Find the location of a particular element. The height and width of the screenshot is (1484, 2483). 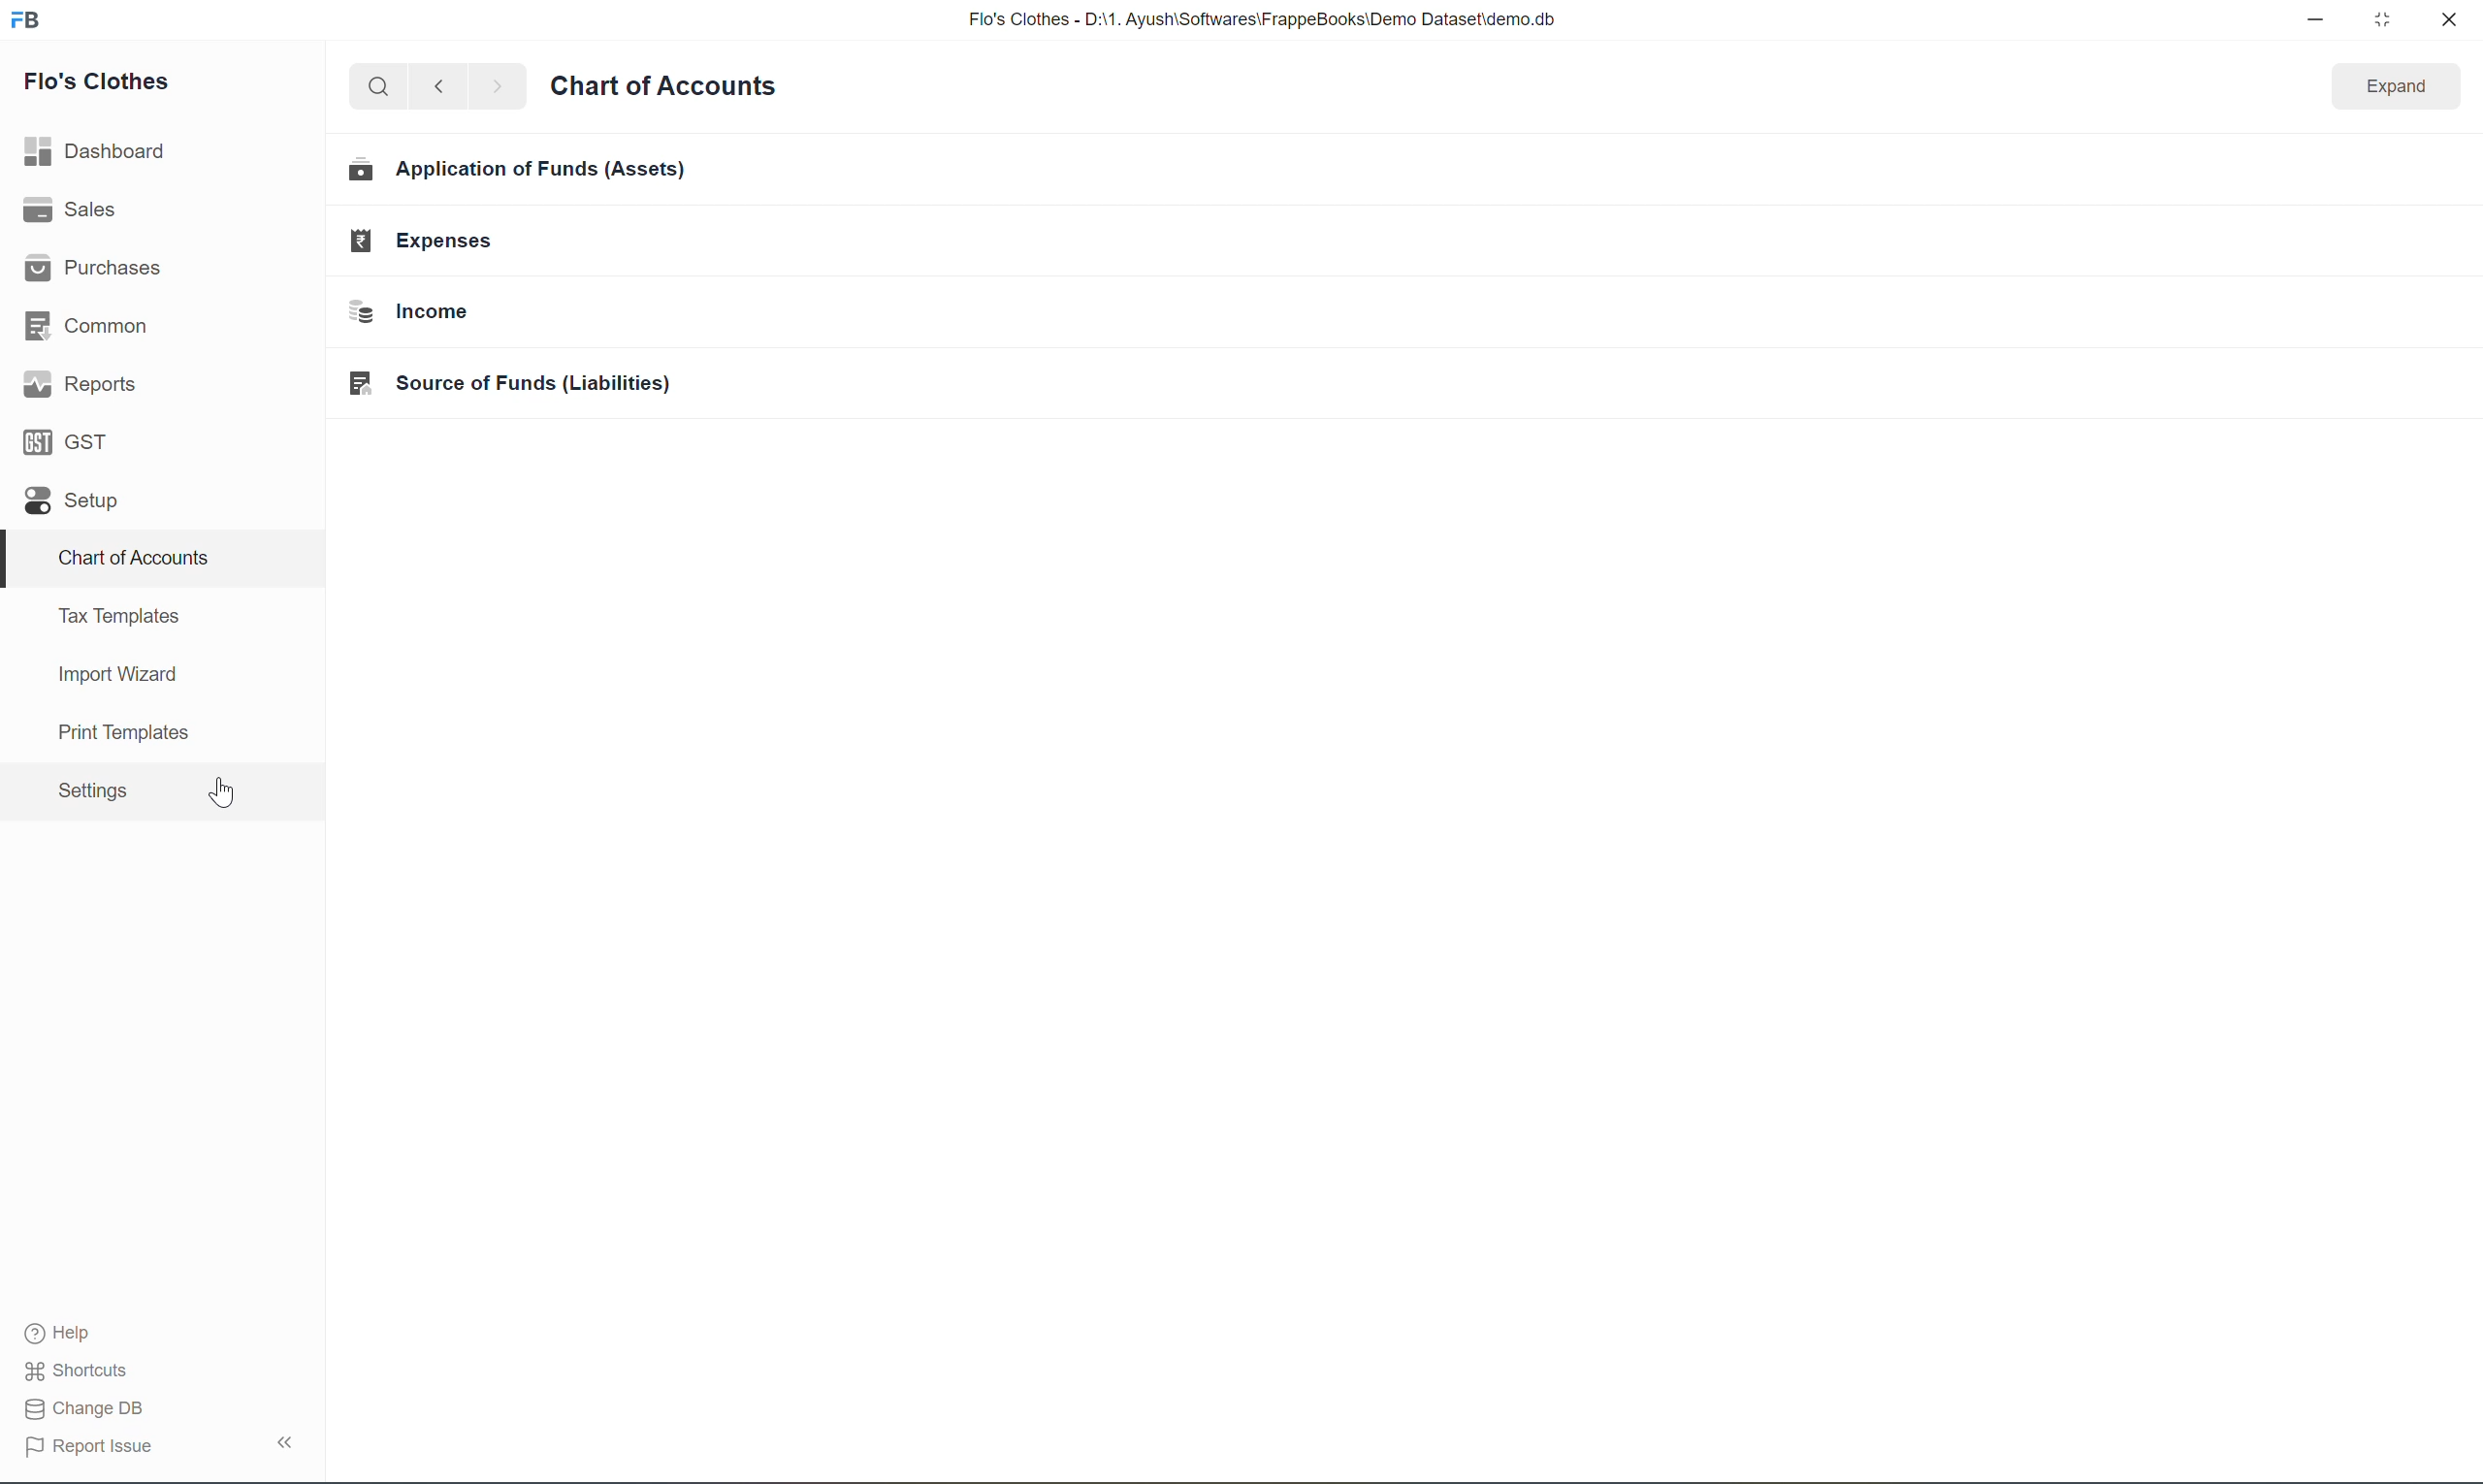

Expand is located at coordinates (2393, 86).